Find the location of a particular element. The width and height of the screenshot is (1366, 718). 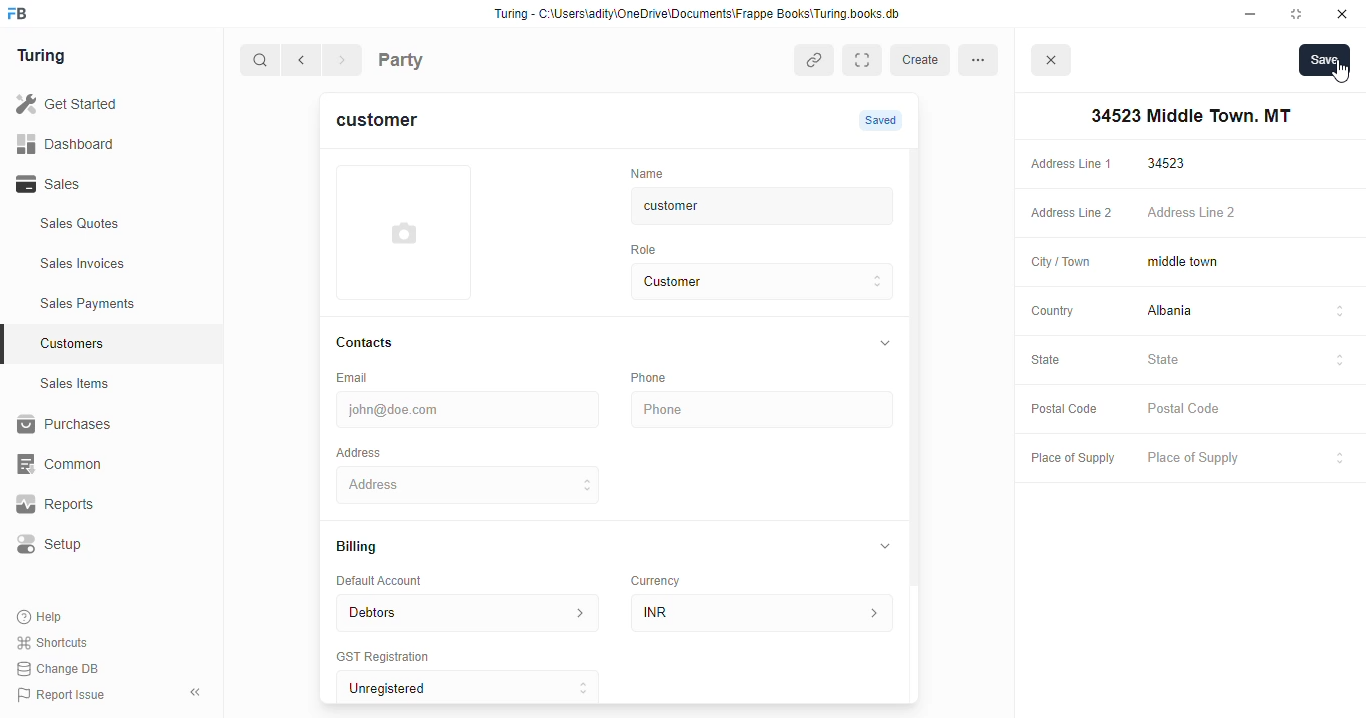

Email is located at coordinates (356, 376).